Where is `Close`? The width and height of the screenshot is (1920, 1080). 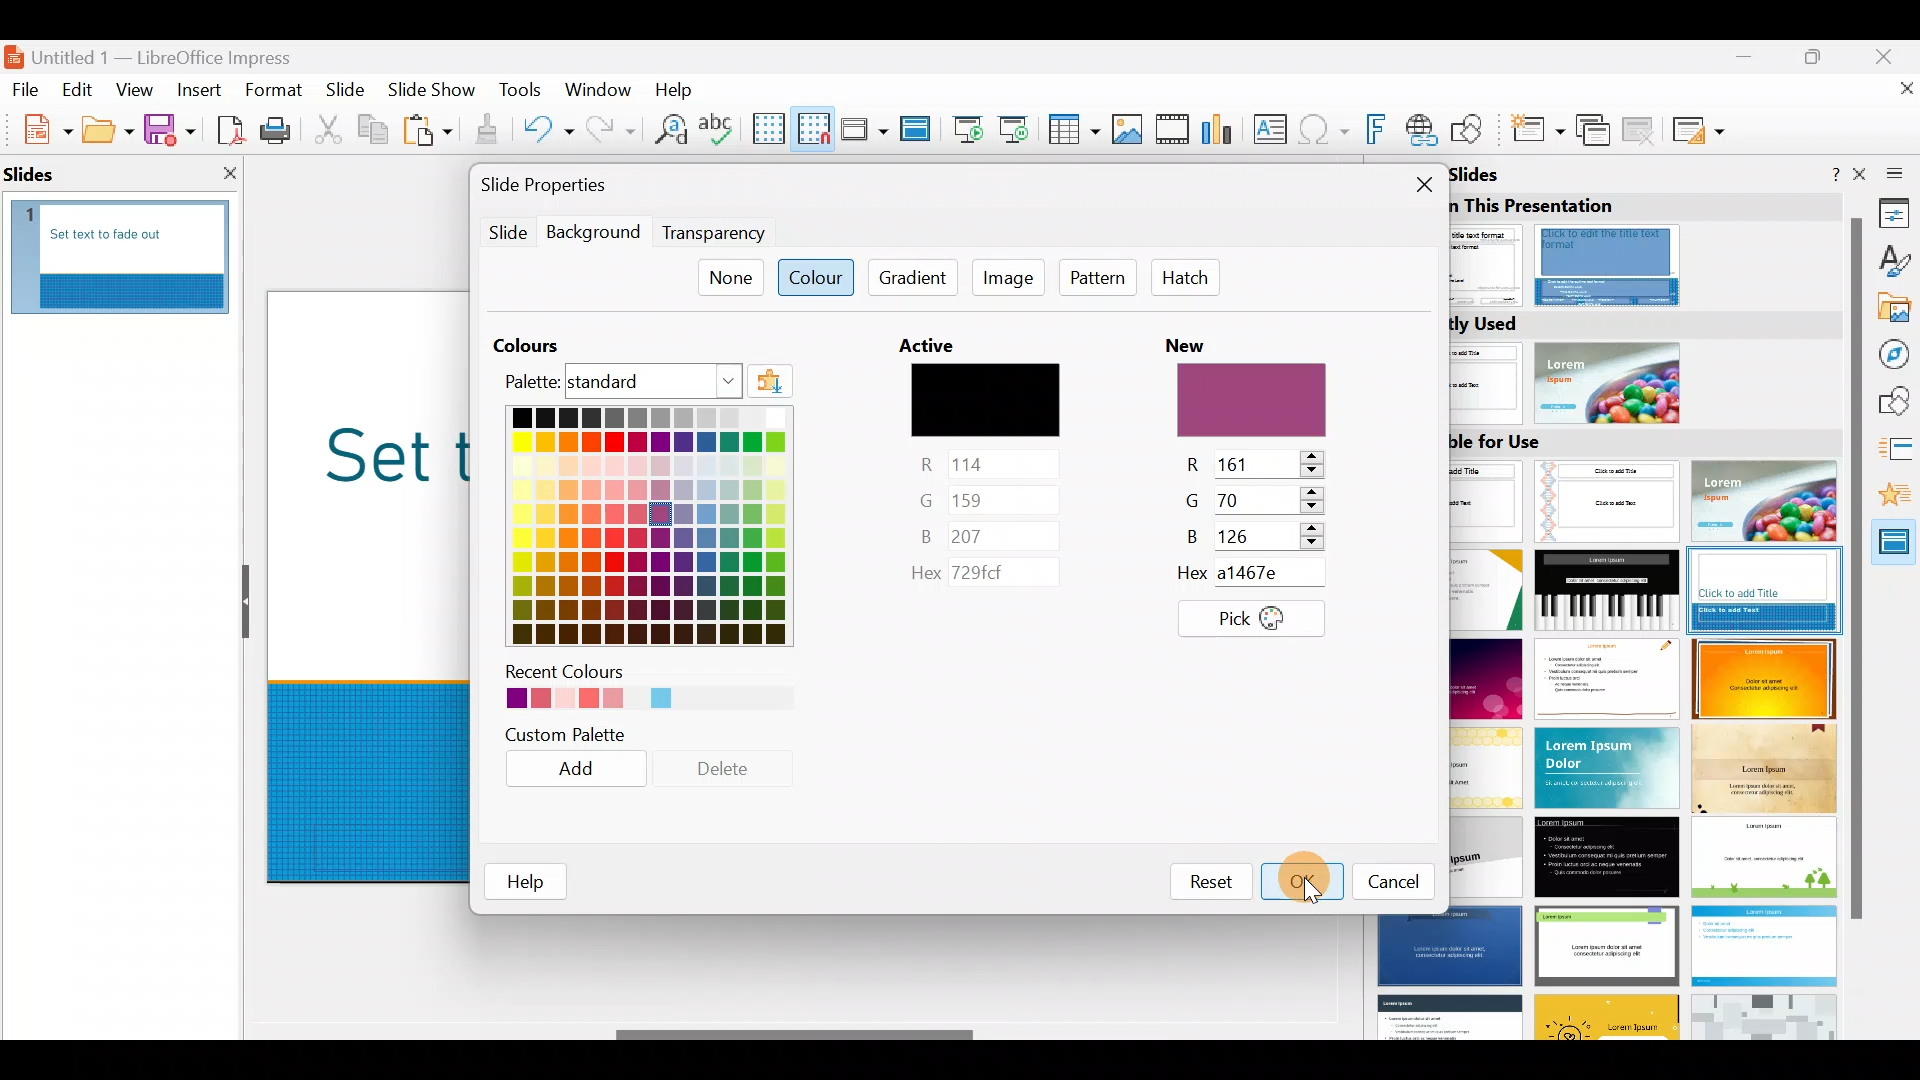
Close is located at coordinates (1891, 54).